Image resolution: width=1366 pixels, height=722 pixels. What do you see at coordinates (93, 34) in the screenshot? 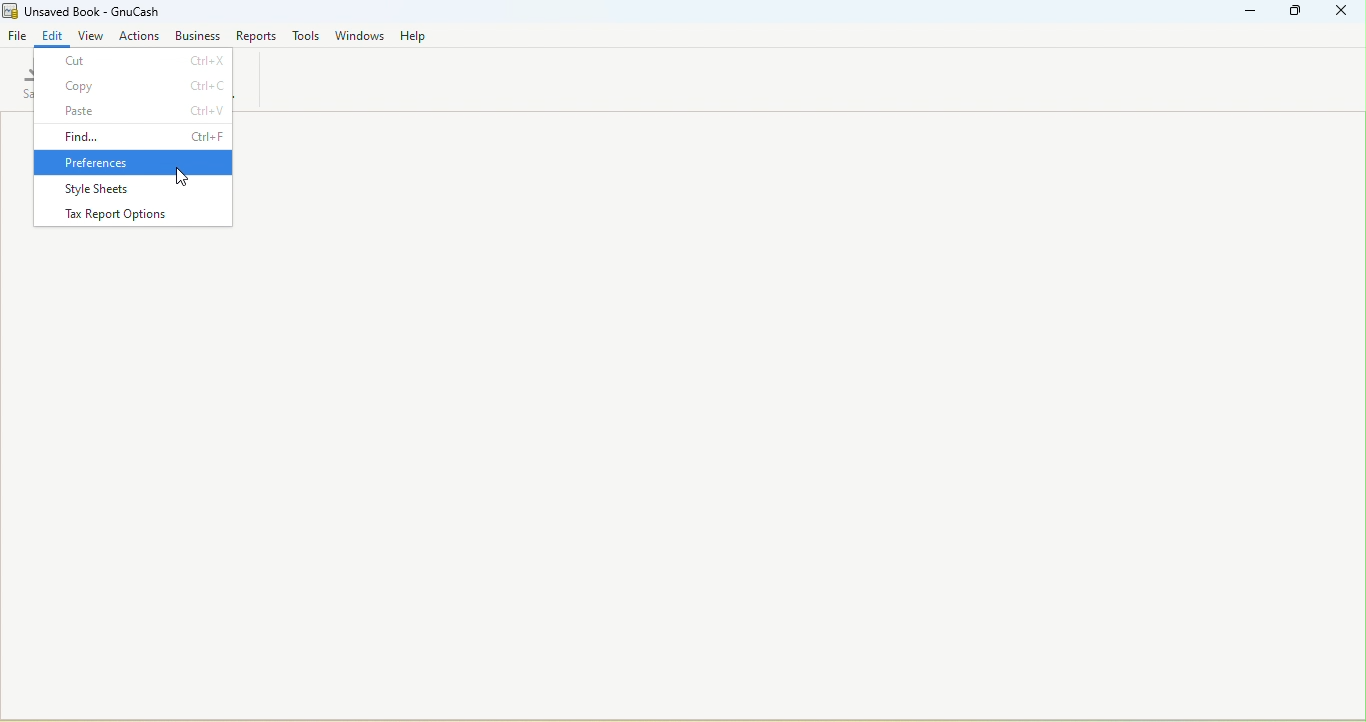
I see `View` at bounding box center [93, 34].